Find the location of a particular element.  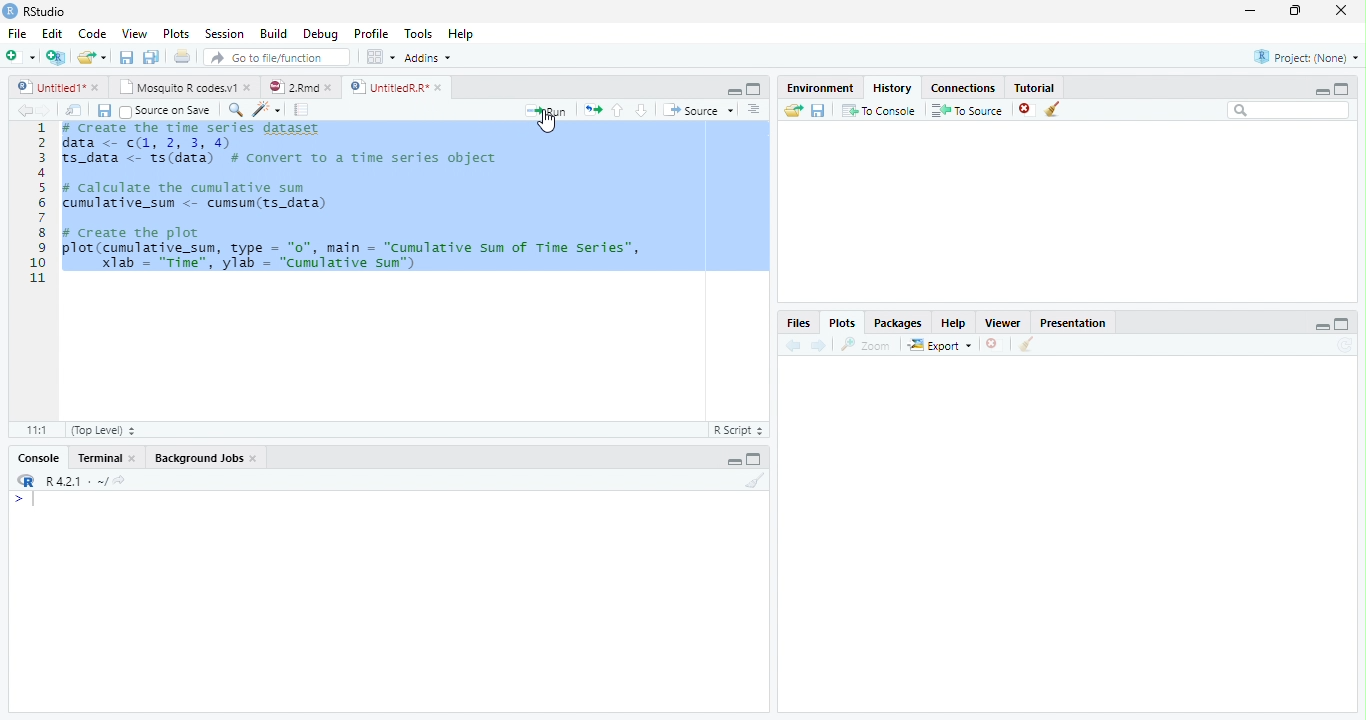

2.Rmd is located at coordinates (303, 88).